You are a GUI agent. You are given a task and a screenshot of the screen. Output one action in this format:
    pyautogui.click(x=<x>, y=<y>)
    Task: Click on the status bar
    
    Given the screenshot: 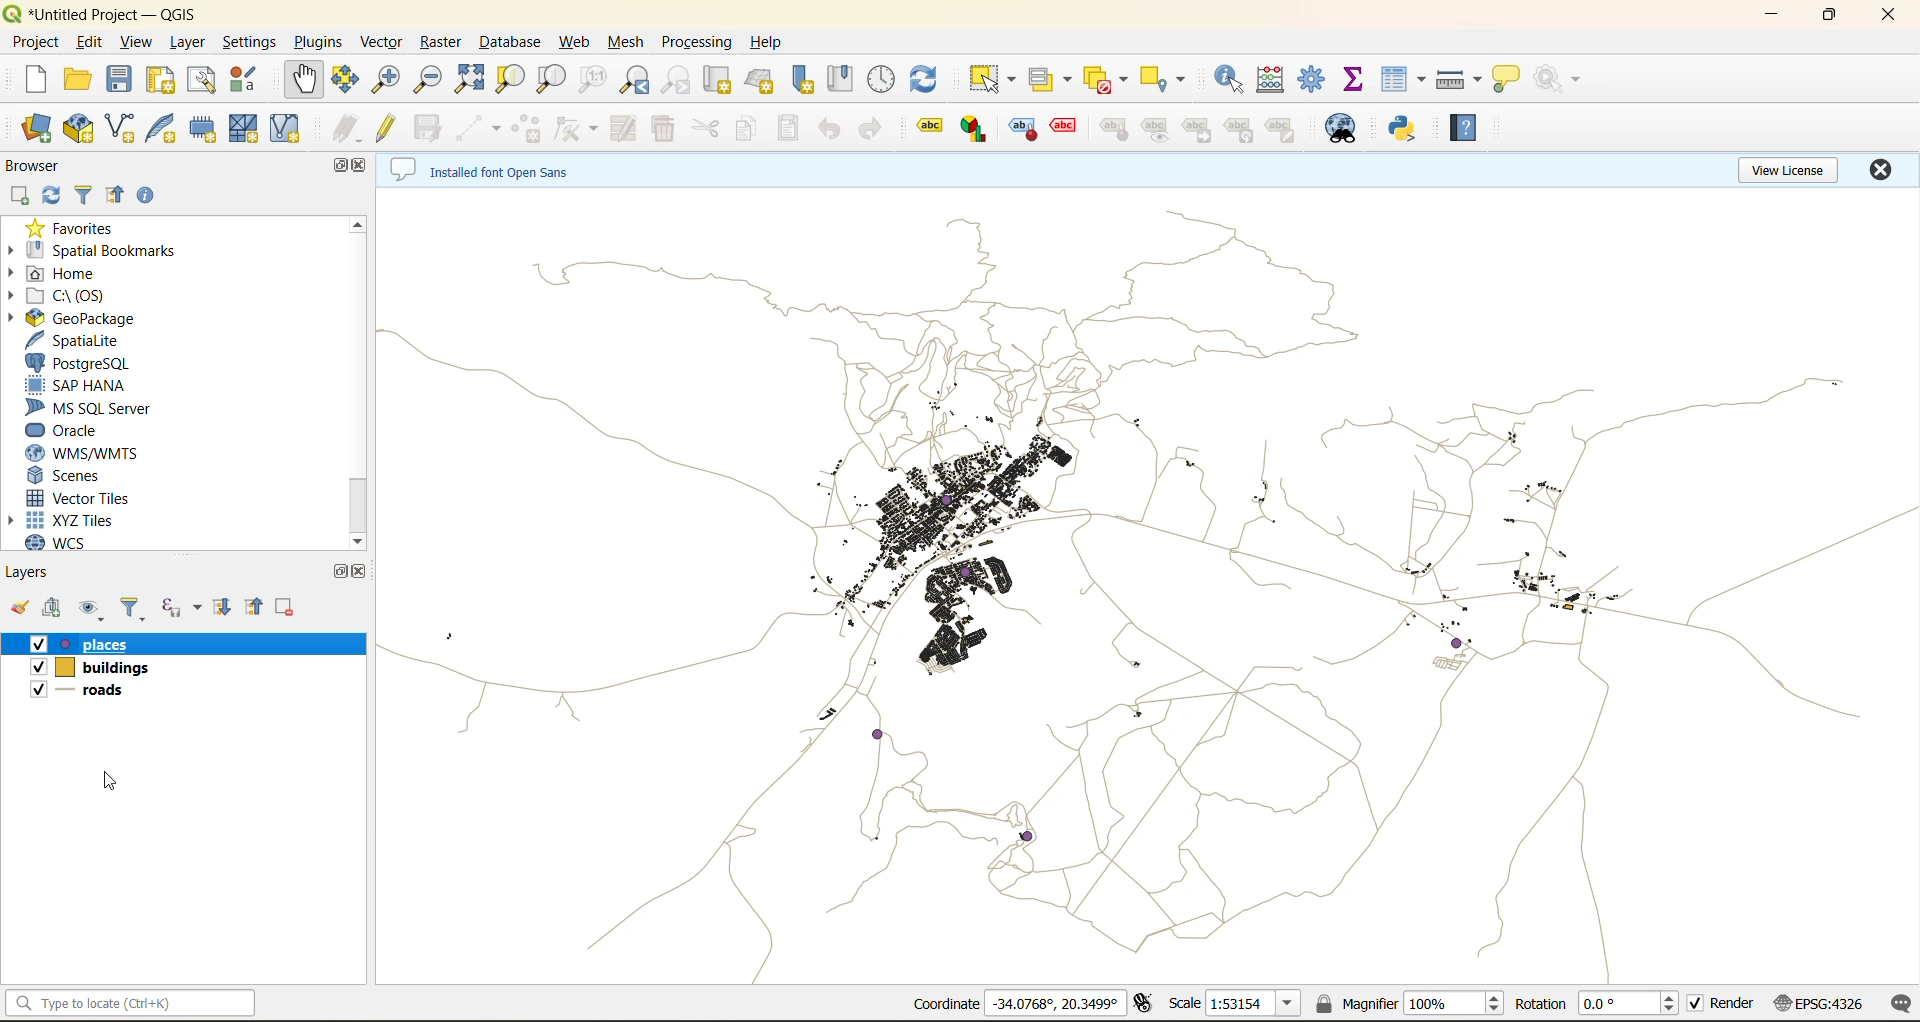 What is the action you would take?
    pyautogui.click(x=127, y=1002)
    